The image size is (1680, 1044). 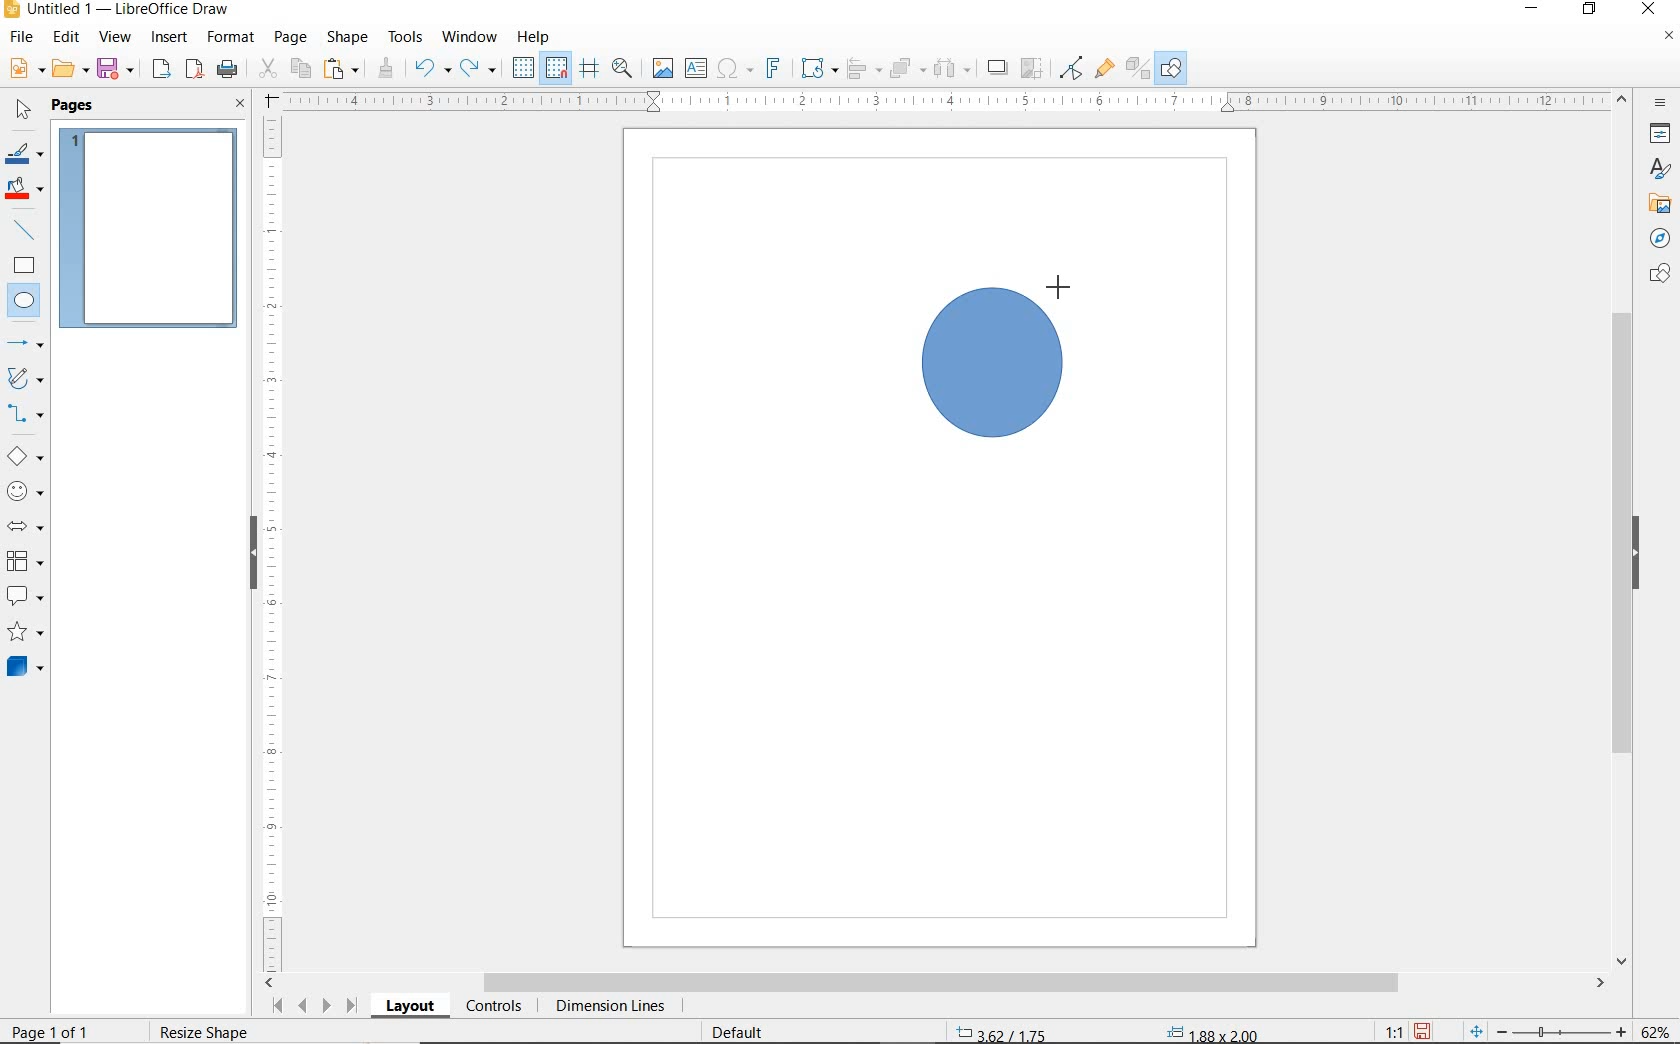 I want to click on CLOSE, so click(x=240, y=105).